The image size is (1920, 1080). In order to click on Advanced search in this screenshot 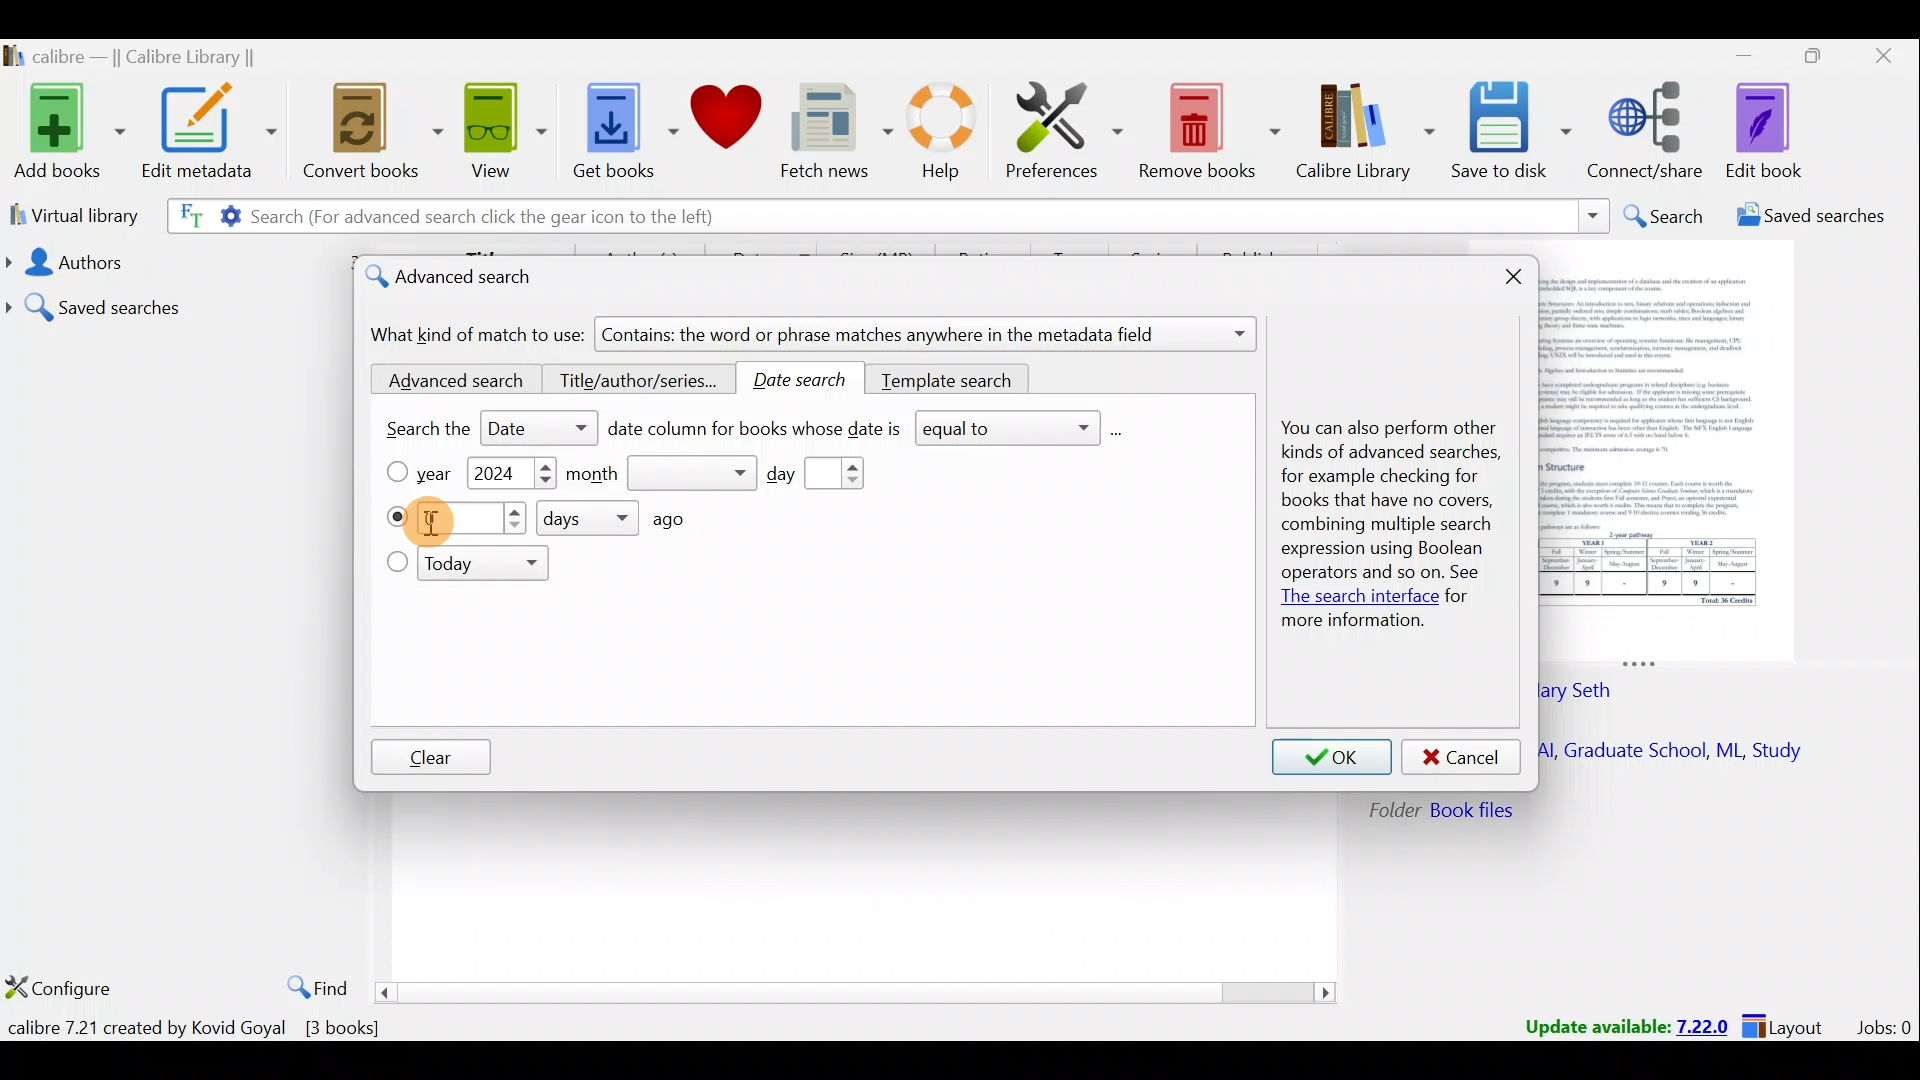, I will do `click(448, 381)`.